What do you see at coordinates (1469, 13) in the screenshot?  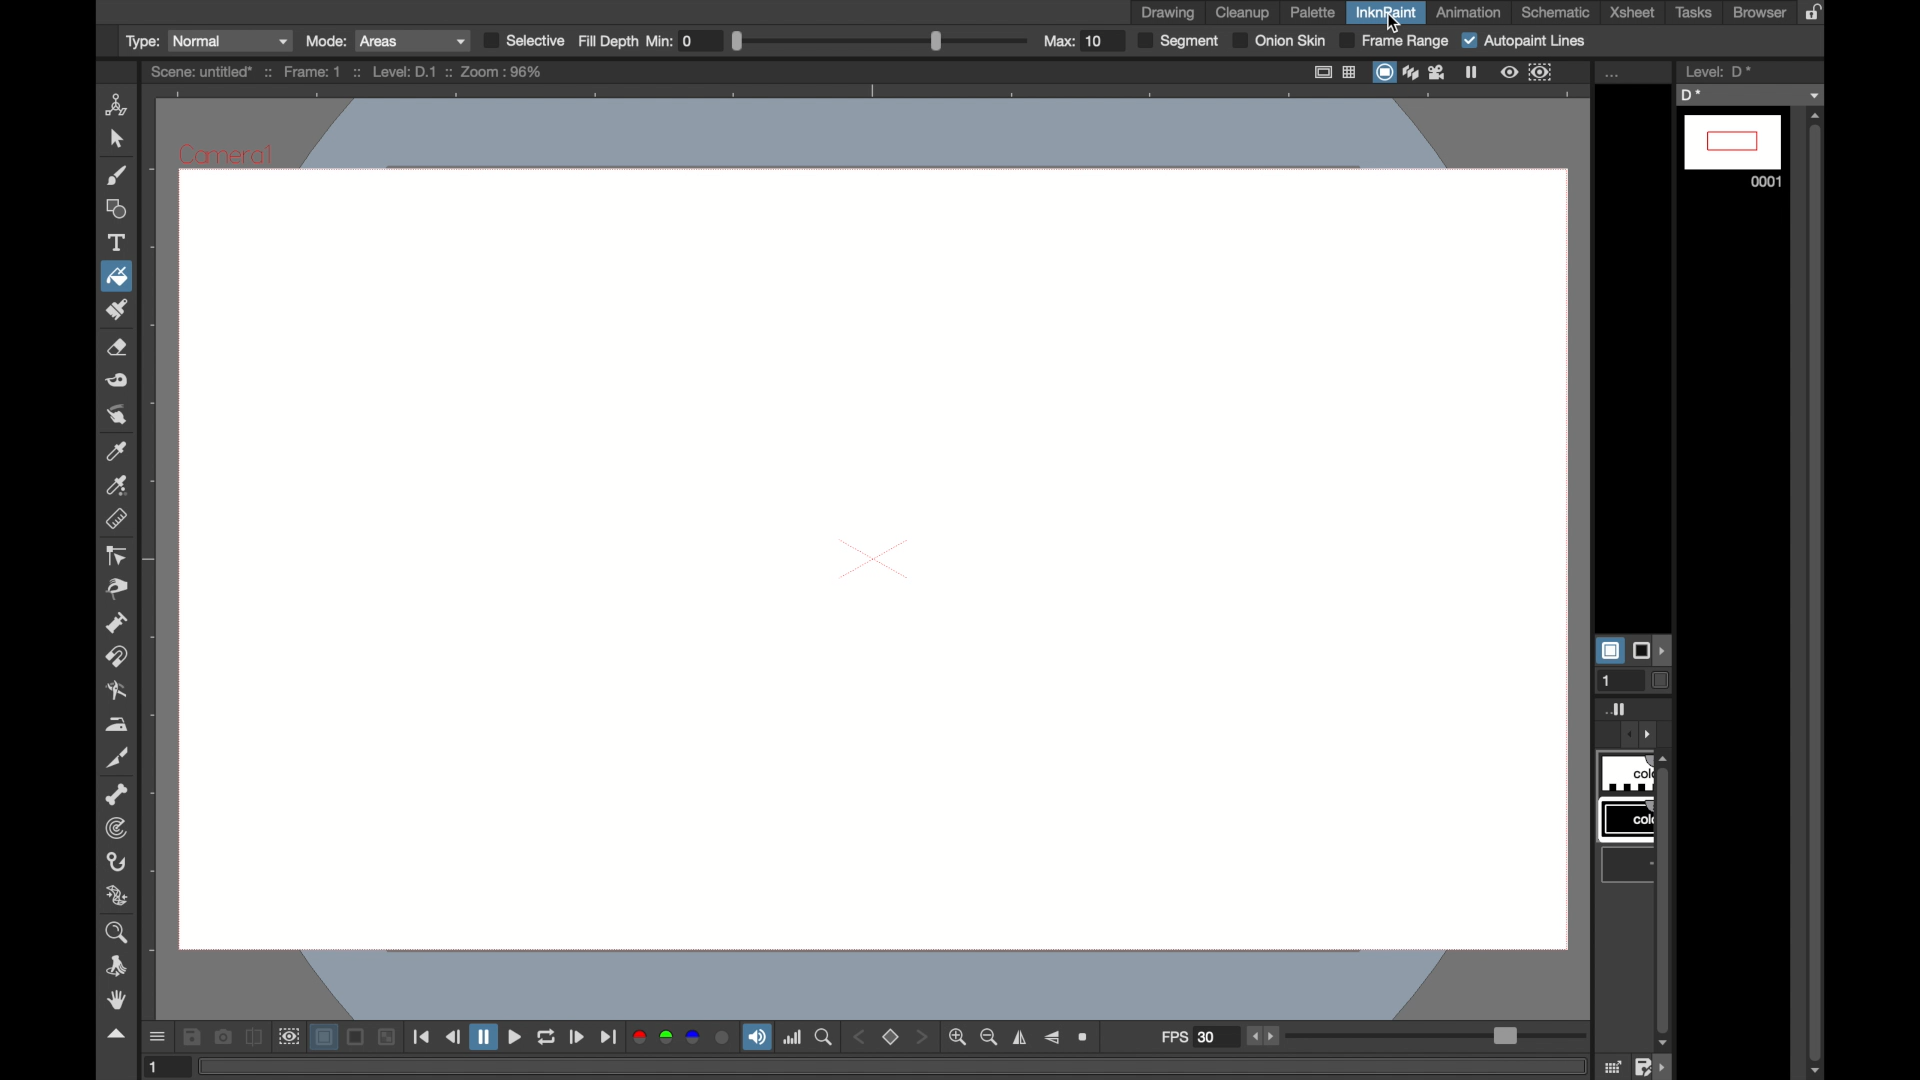 I see `animation` at bounding box center [1469, 13].